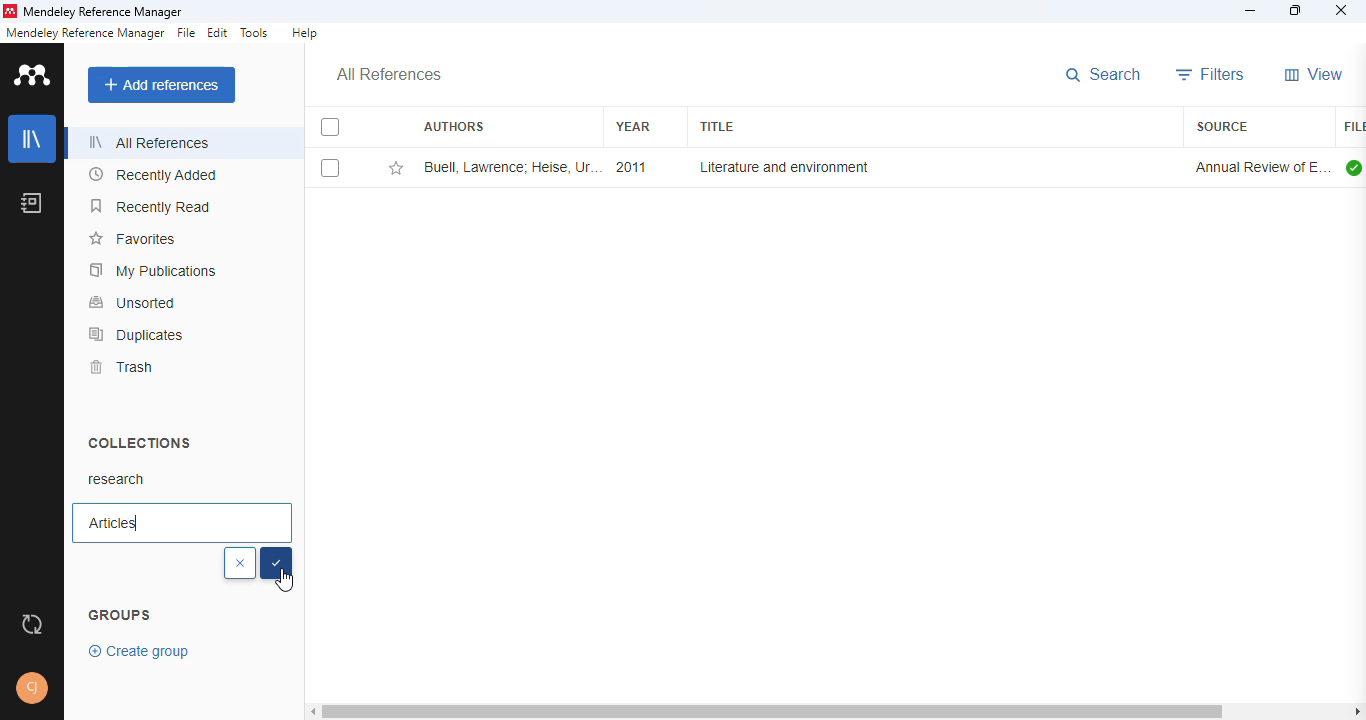 This screenshot has width=1366, height=720. I want to click on view, so click(1315, 74).